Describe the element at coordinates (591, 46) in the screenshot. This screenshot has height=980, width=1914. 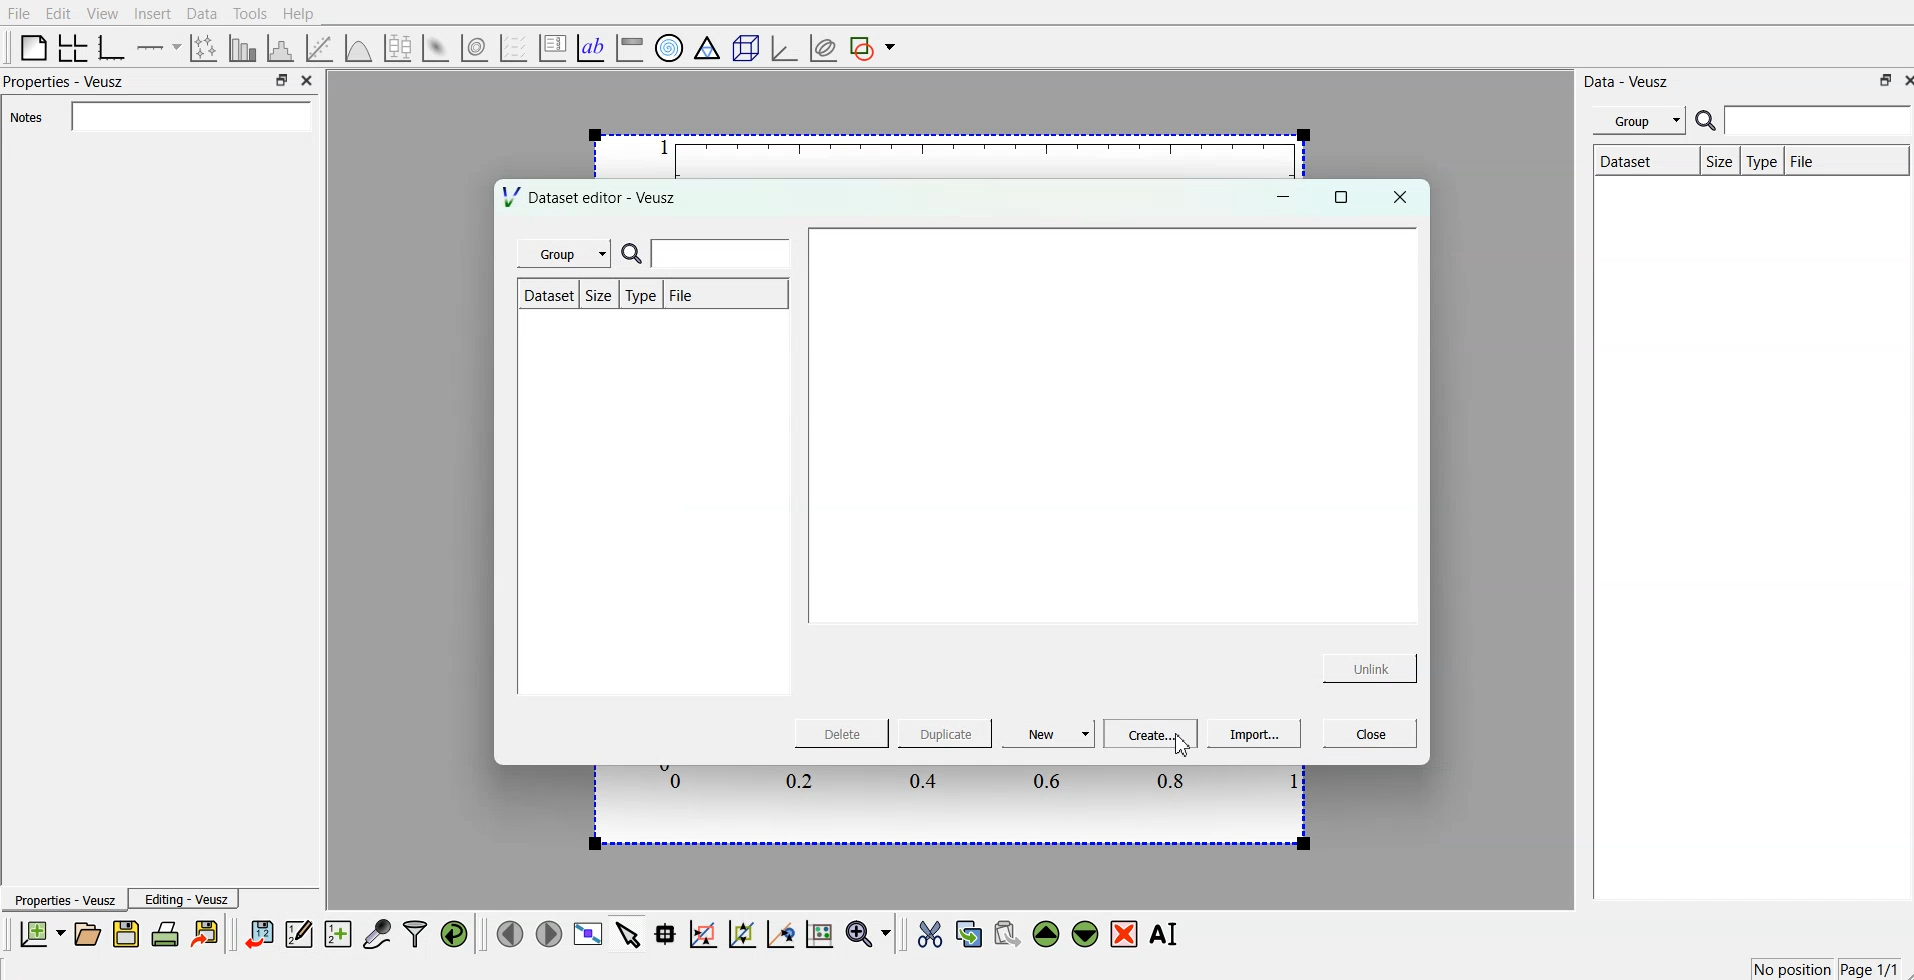
I see `text label` at that location.